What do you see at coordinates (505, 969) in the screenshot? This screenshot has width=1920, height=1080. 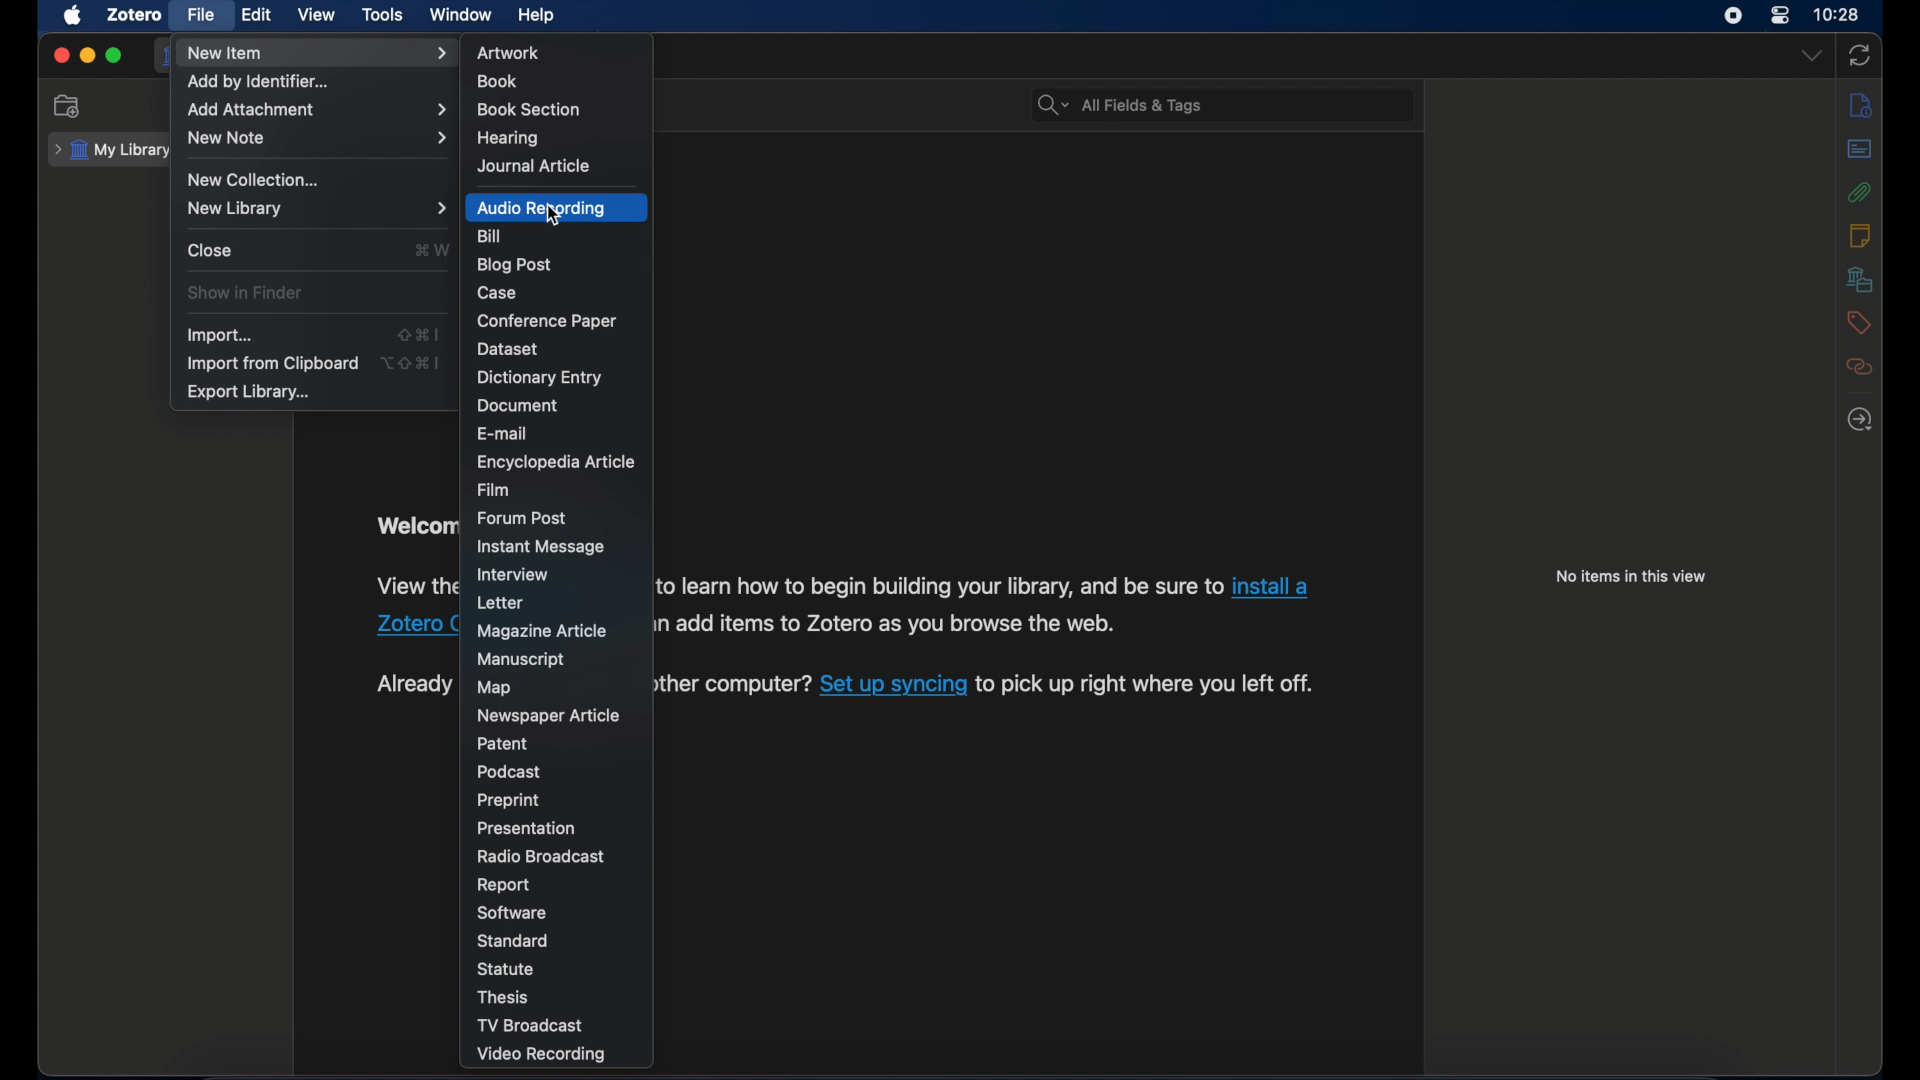 I see `statue` at bounding box center [505, 969].